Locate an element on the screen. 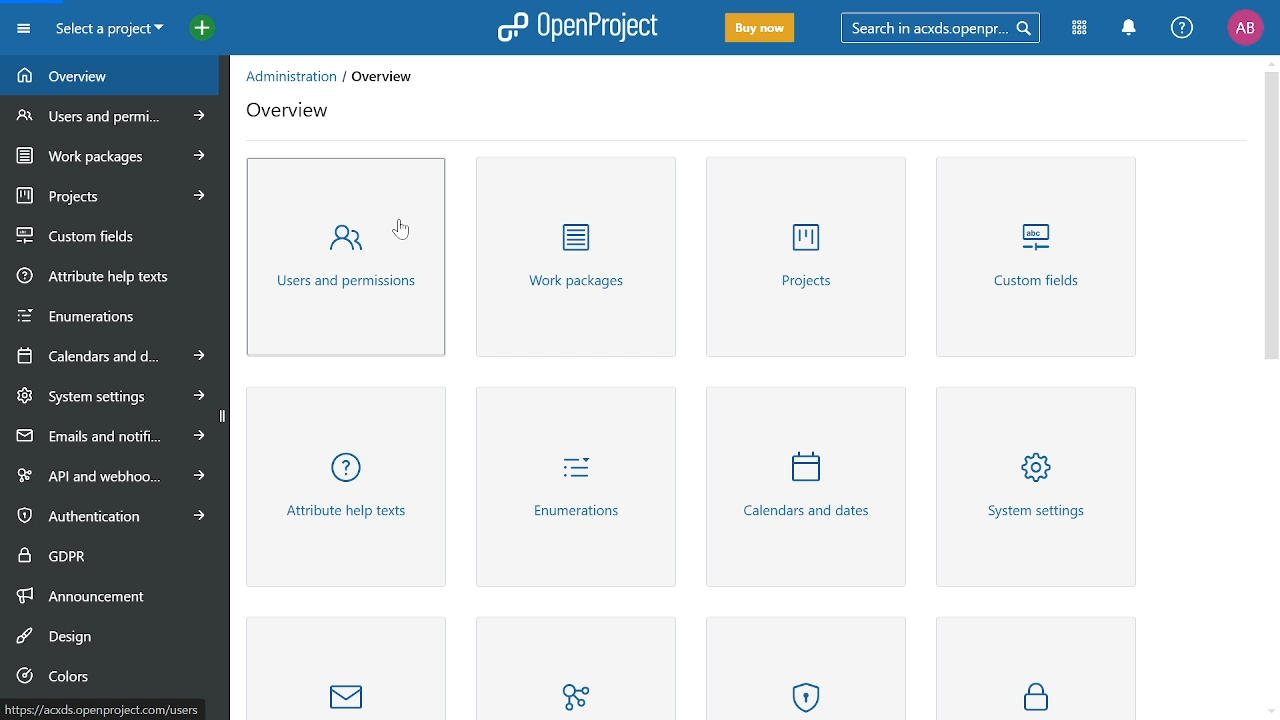 The image size is (1280, 720). Custom fields is located at coordinates (1038, 258).